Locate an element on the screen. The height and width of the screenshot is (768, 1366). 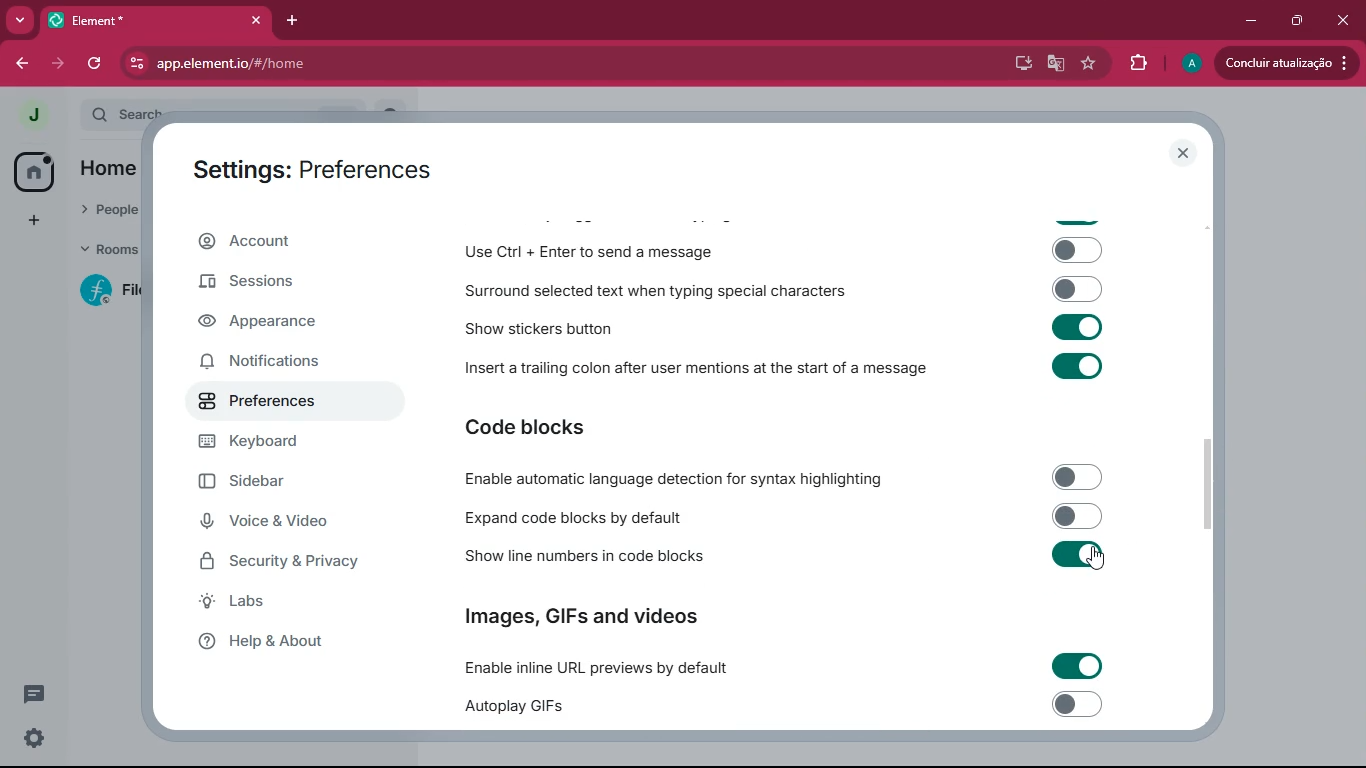
back is located at coordinates (22, 64).